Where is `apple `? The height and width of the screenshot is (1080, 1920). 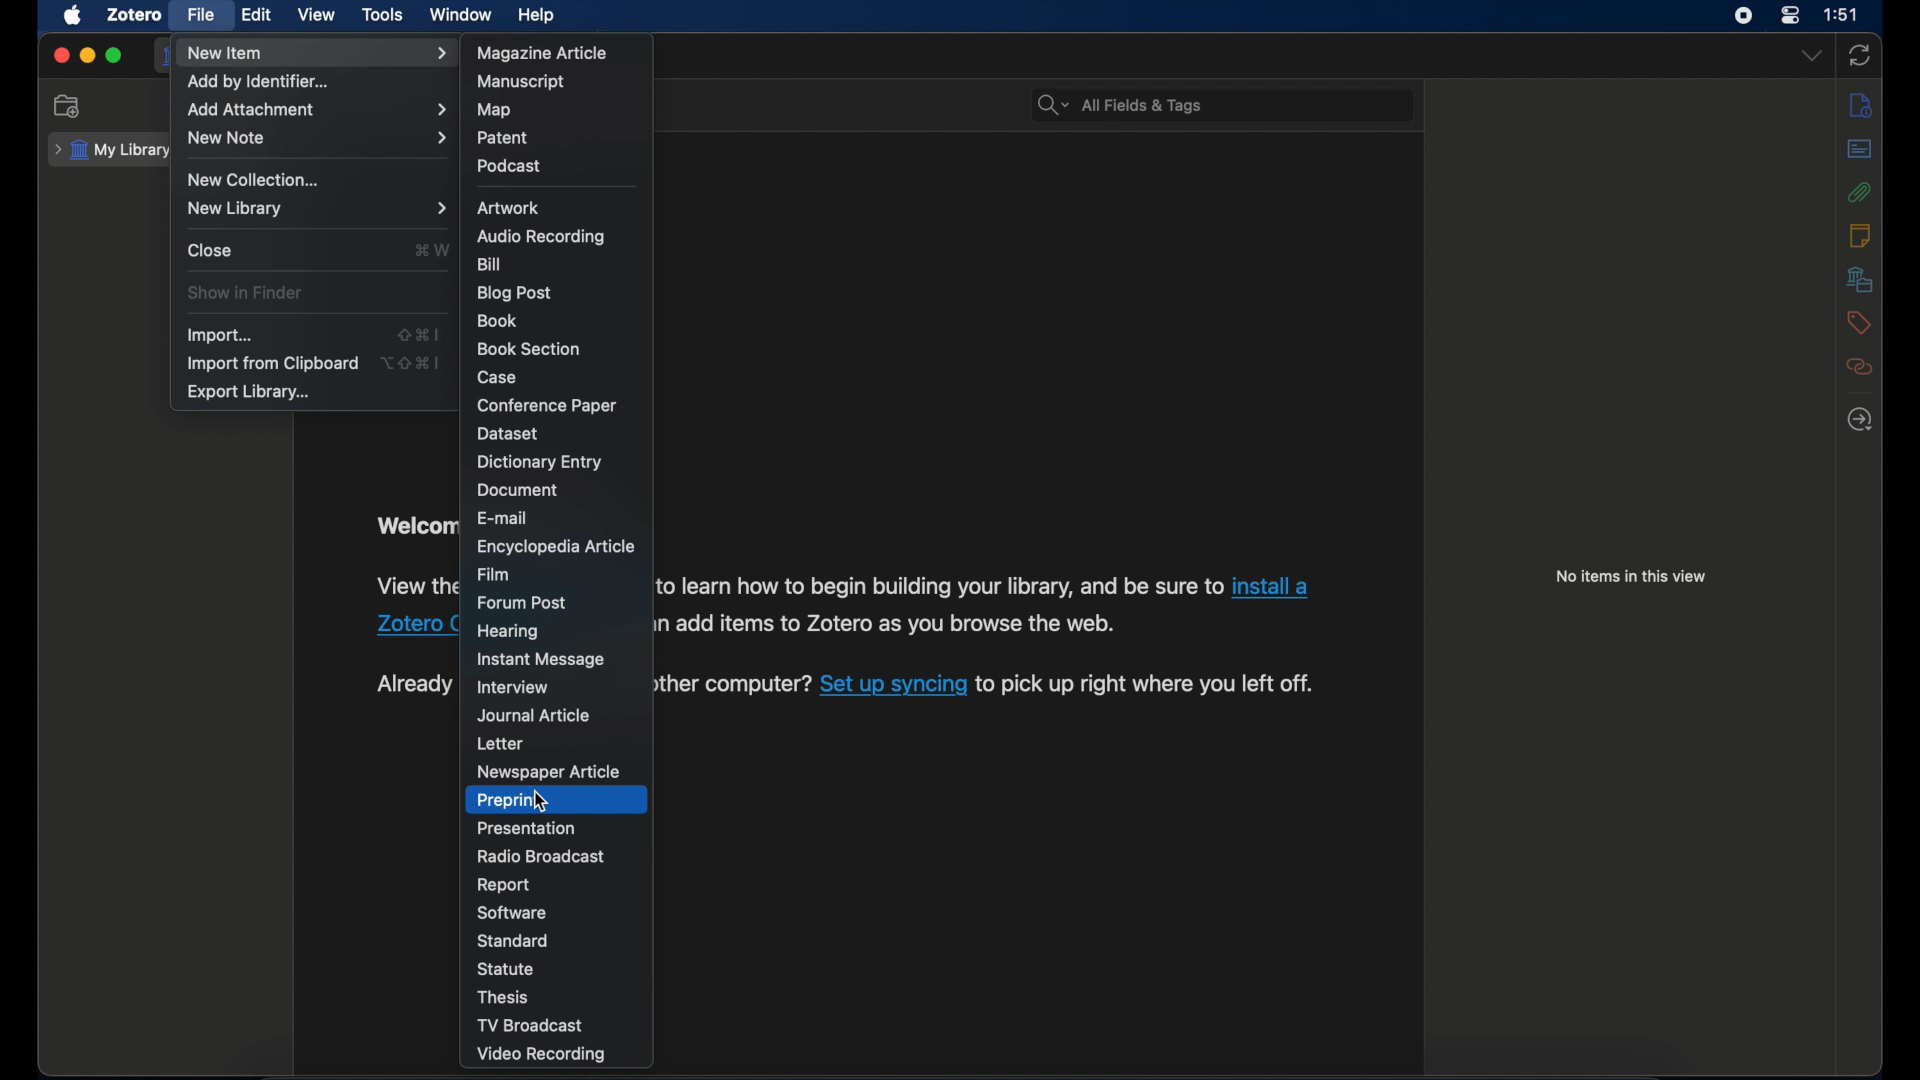
apple  is located at coordinates (72, 16).